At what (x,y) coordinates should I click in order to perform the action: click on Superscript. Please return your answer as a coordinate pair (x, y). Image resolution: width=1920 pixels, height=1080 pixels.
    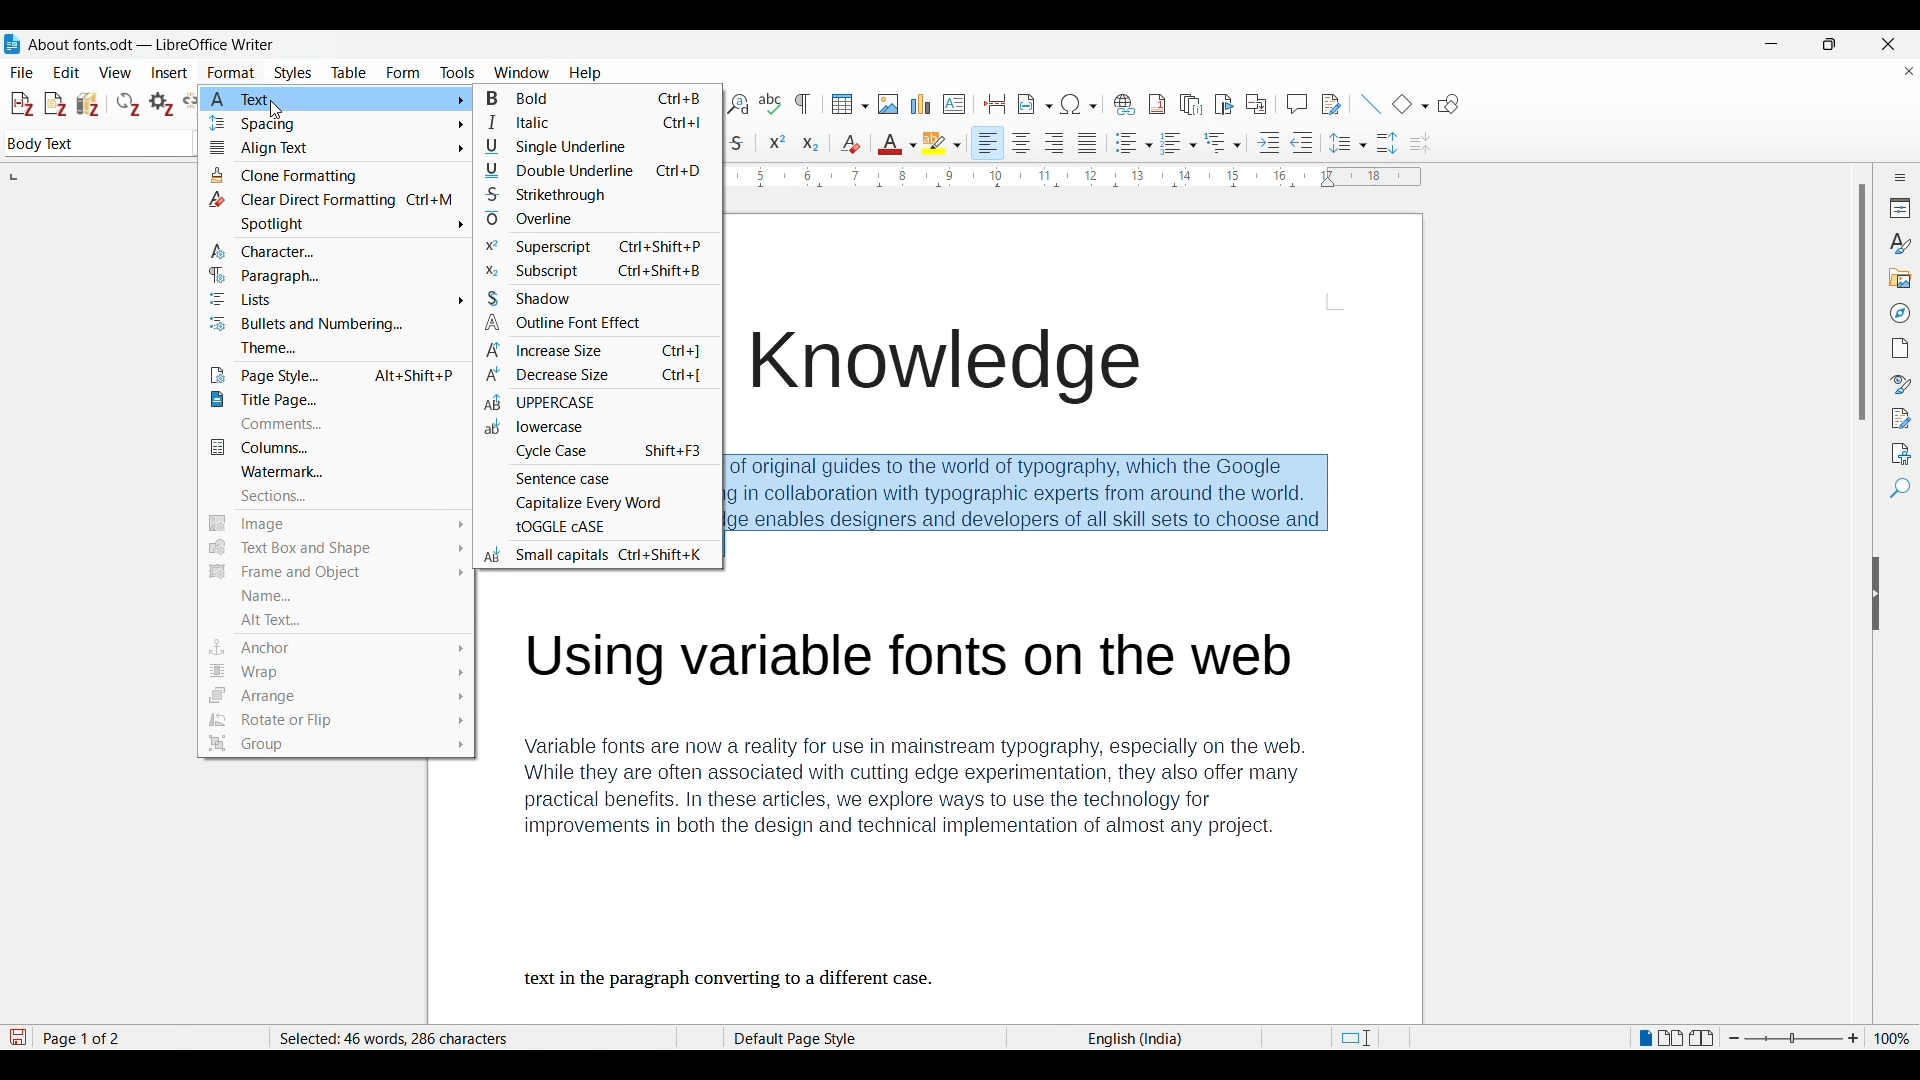
    Looking at the image, I should click on (777, 141).